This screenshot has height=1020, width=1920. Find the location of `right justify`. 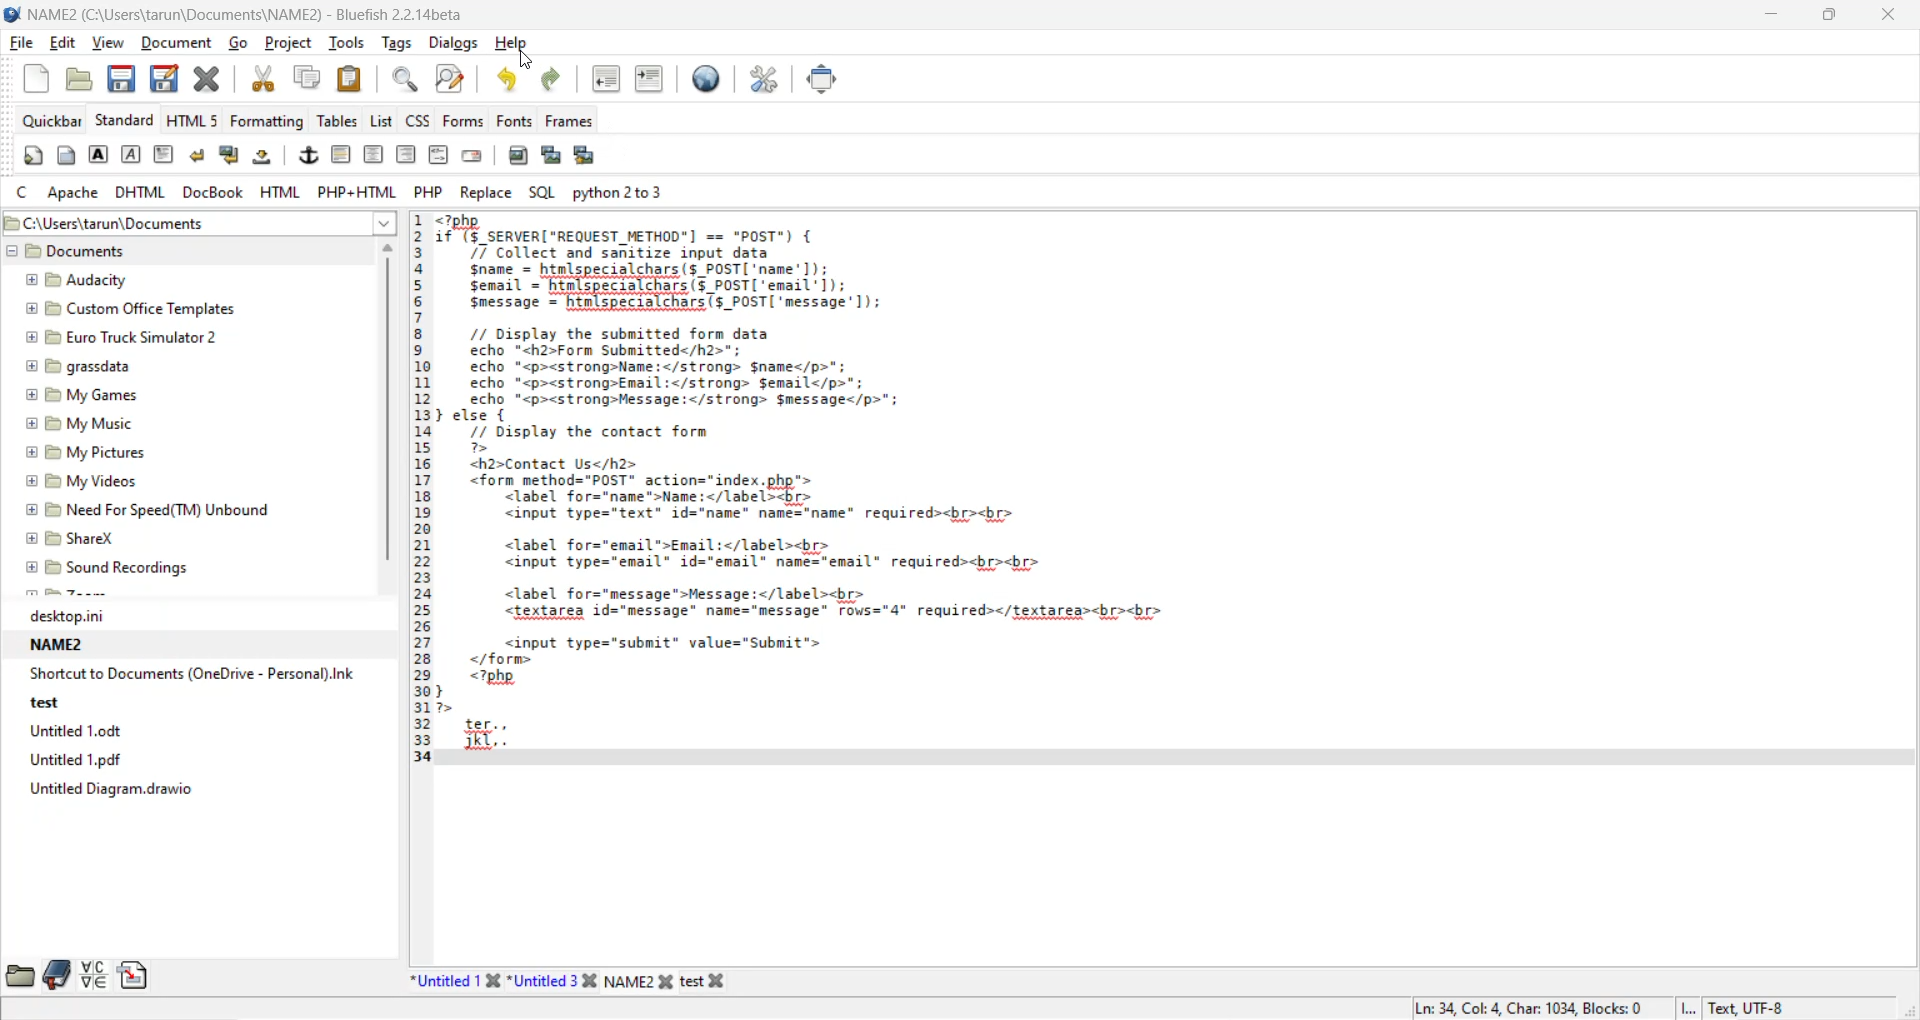

right justify is located at coordinates (402, 154).